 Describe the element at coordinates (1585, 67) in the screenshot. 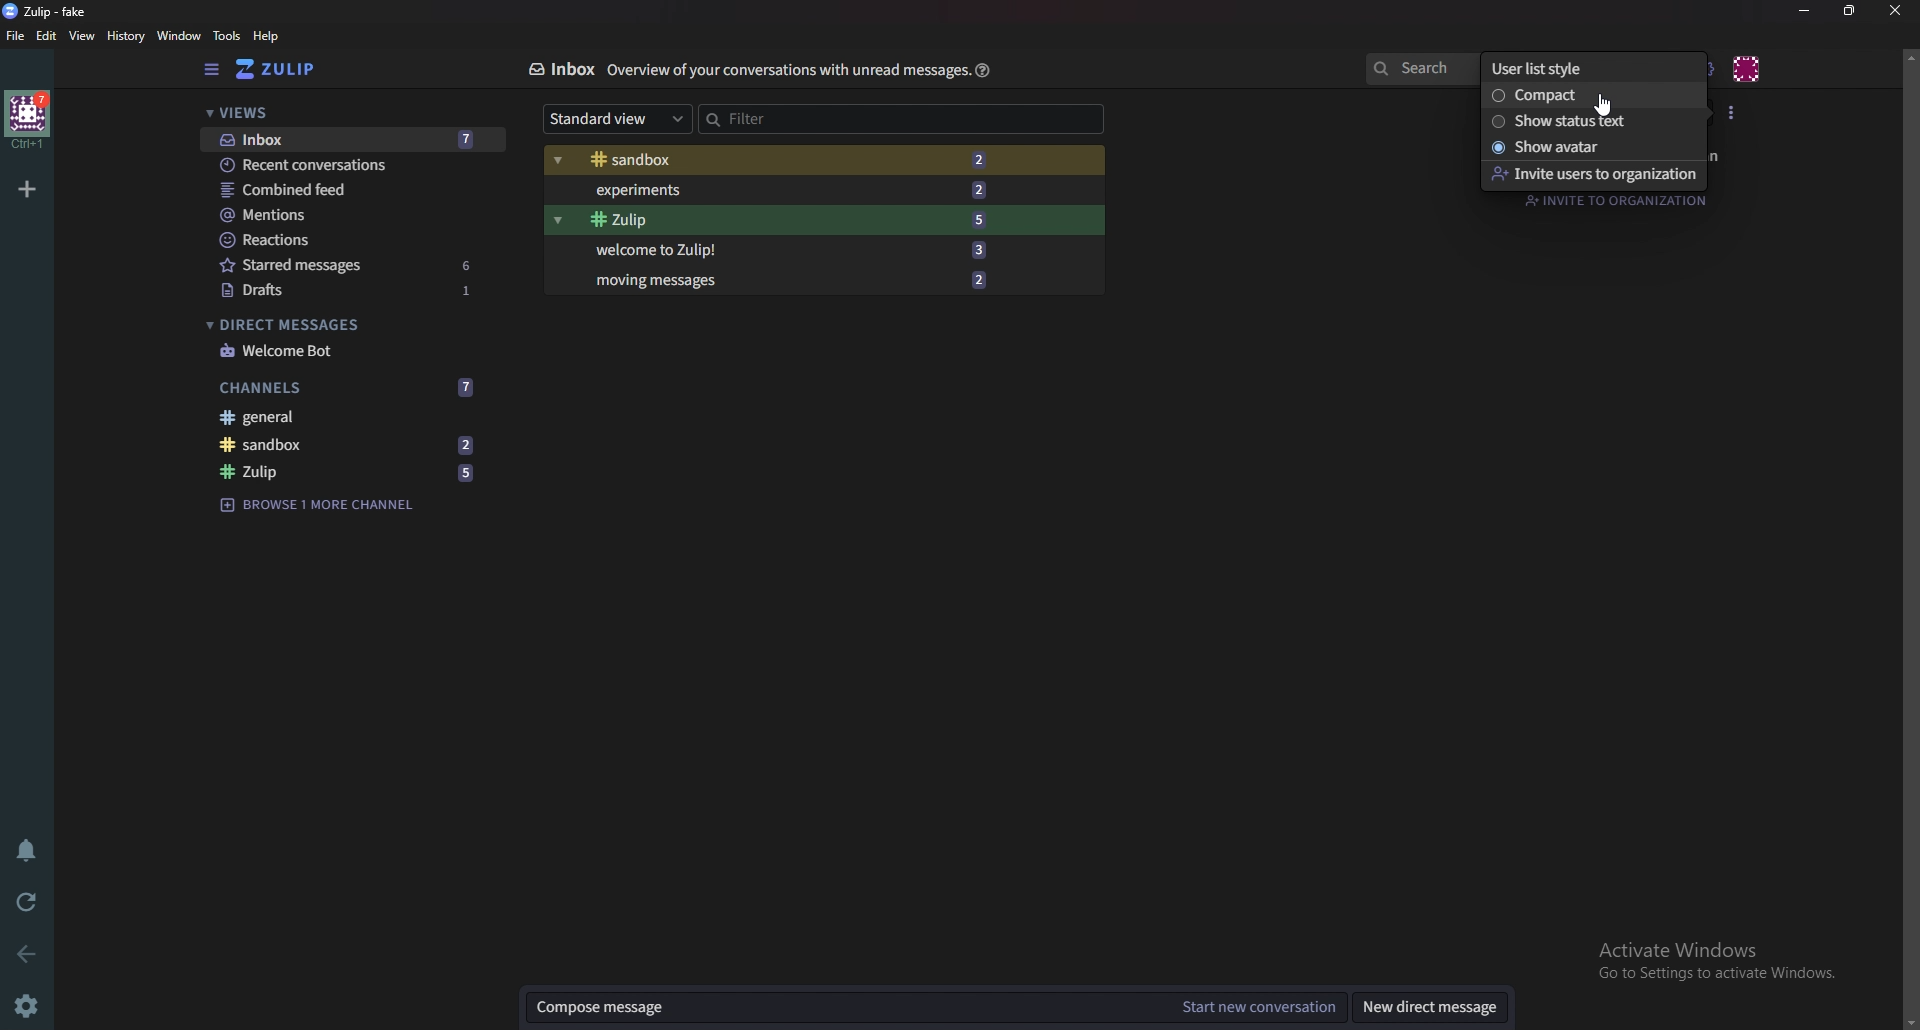

I see `User list style` at that location.